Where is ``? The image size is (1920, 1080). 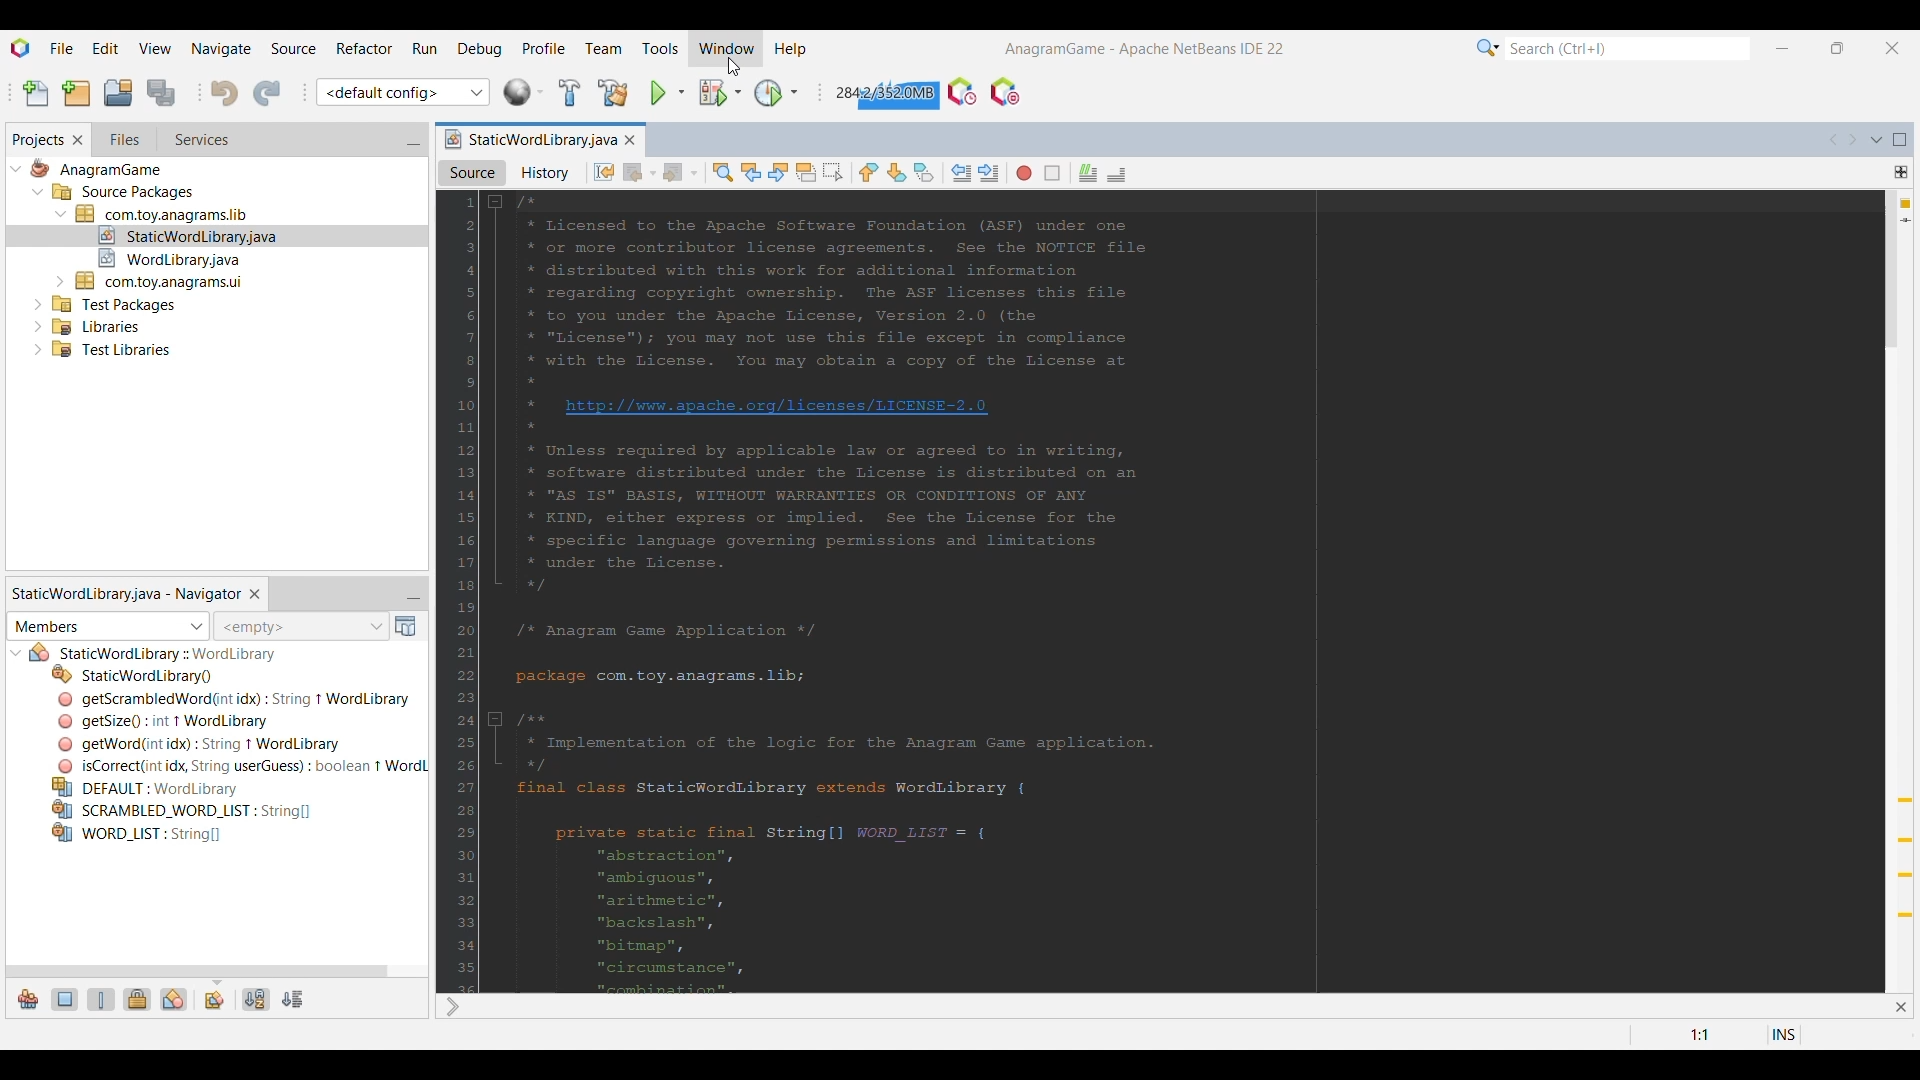  is located at coordinates (793, 905).